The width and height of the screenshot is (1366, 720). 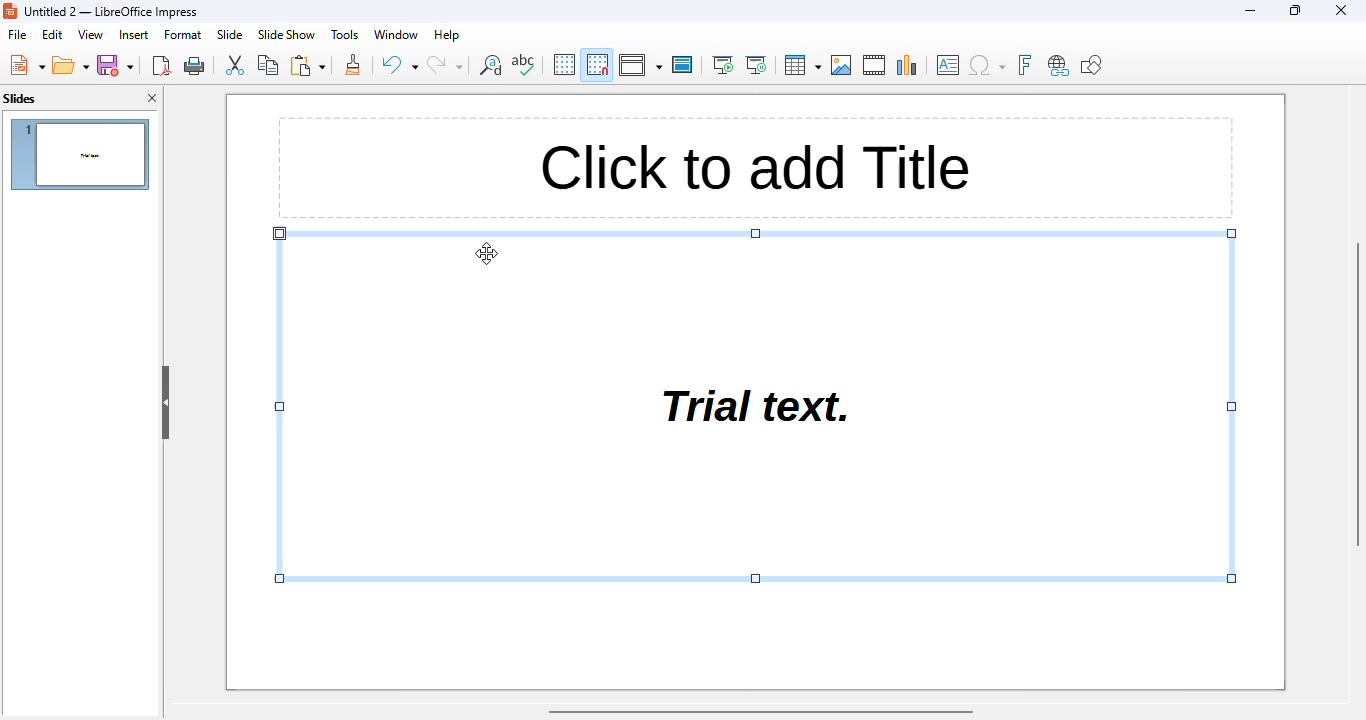 I want to click on insert hyperlink, so click(x=1059, y=65).